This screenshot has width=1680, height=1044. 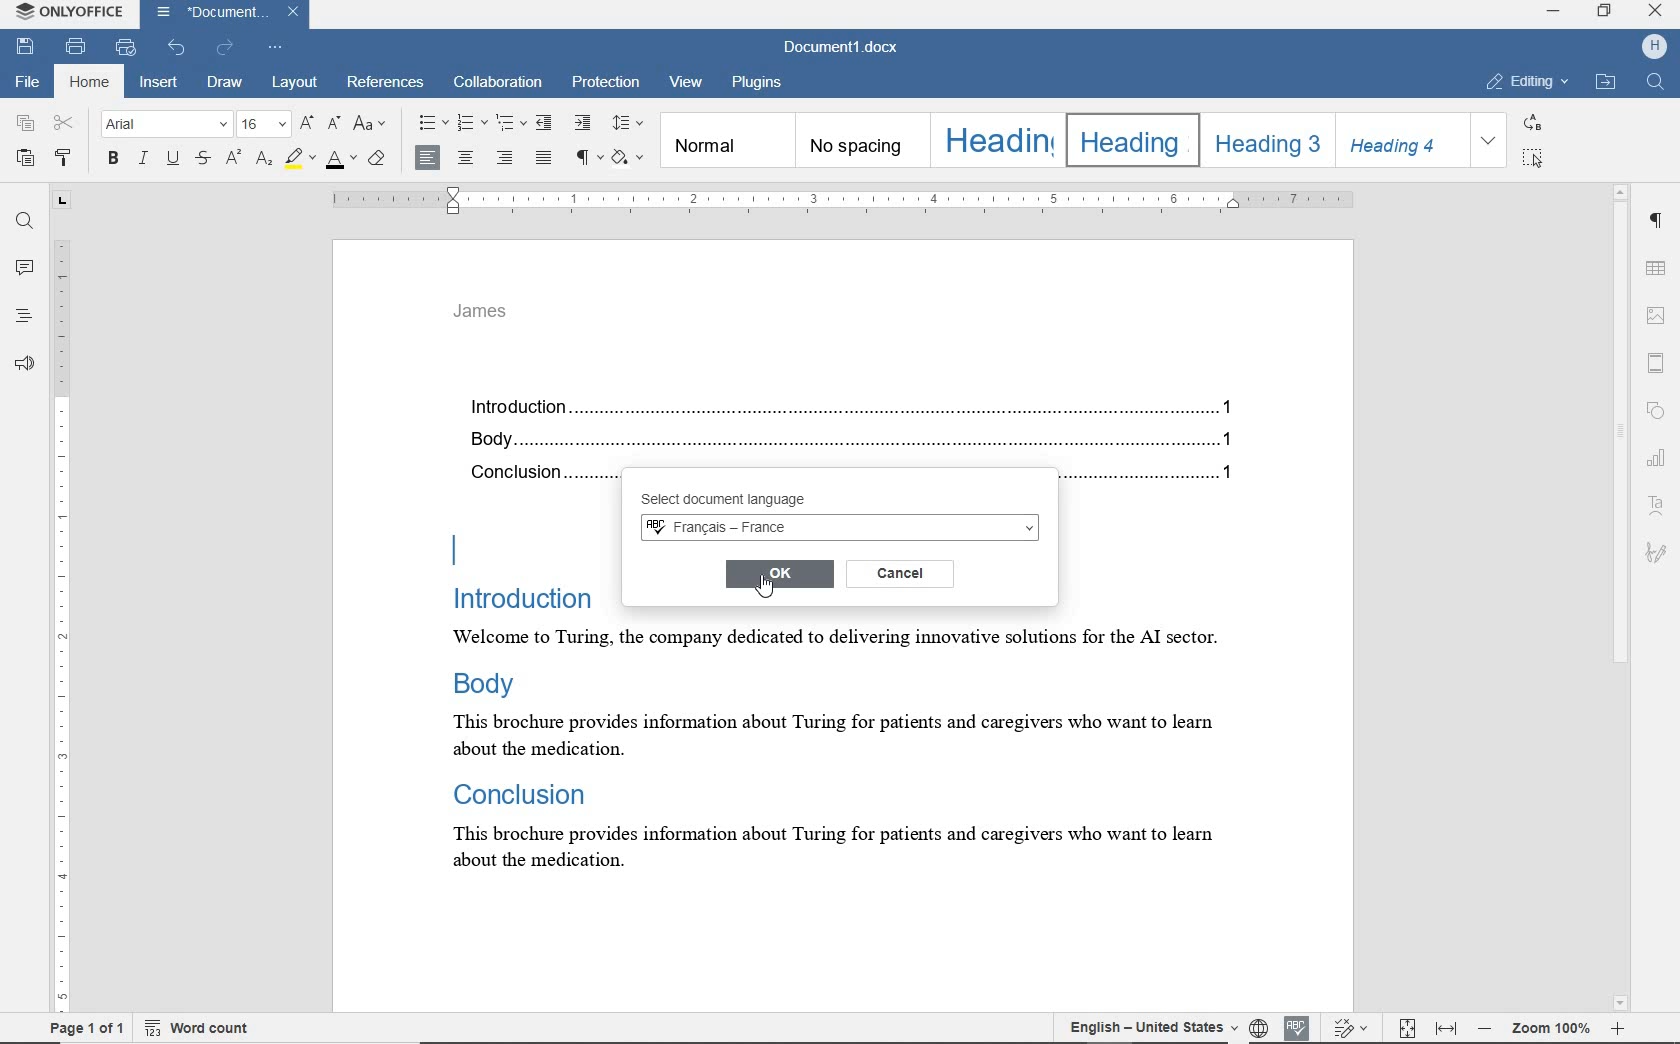 I want to click on undo, so click(x=178, y=46).